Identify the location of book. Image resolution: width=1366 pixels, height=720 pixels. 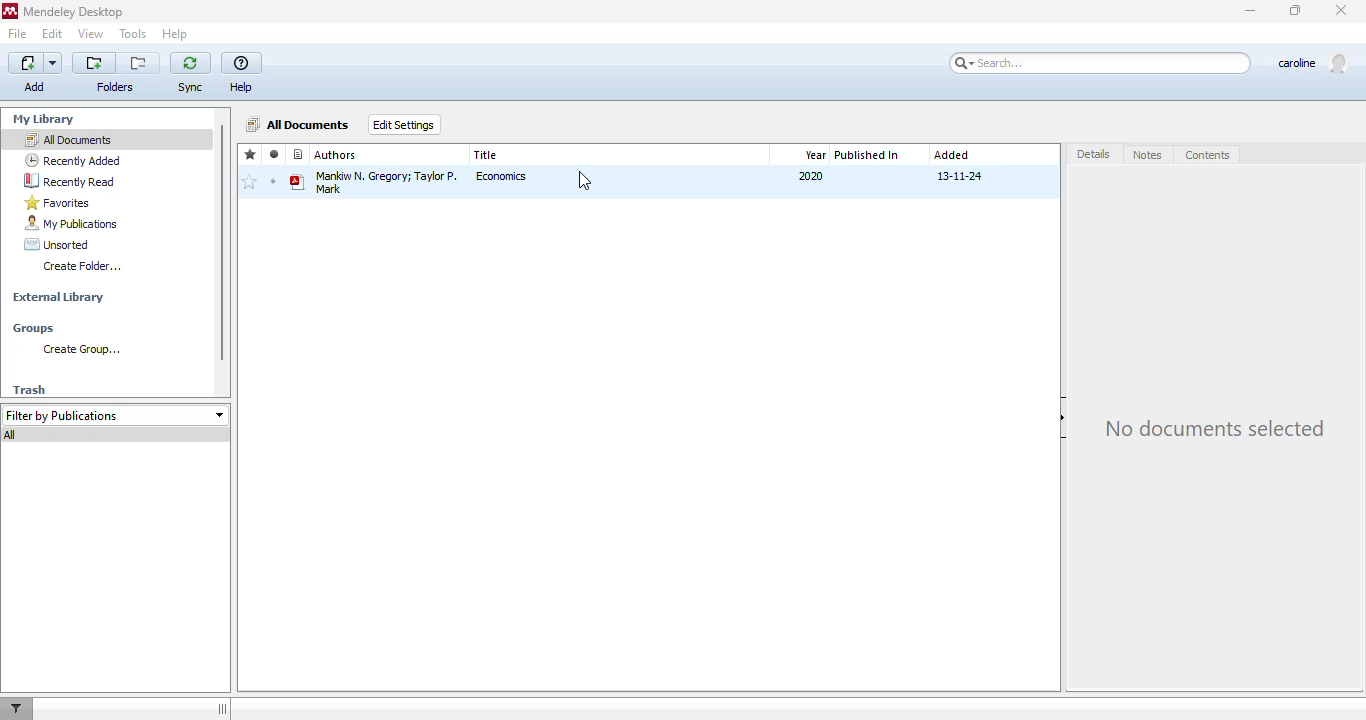
(297, 182).